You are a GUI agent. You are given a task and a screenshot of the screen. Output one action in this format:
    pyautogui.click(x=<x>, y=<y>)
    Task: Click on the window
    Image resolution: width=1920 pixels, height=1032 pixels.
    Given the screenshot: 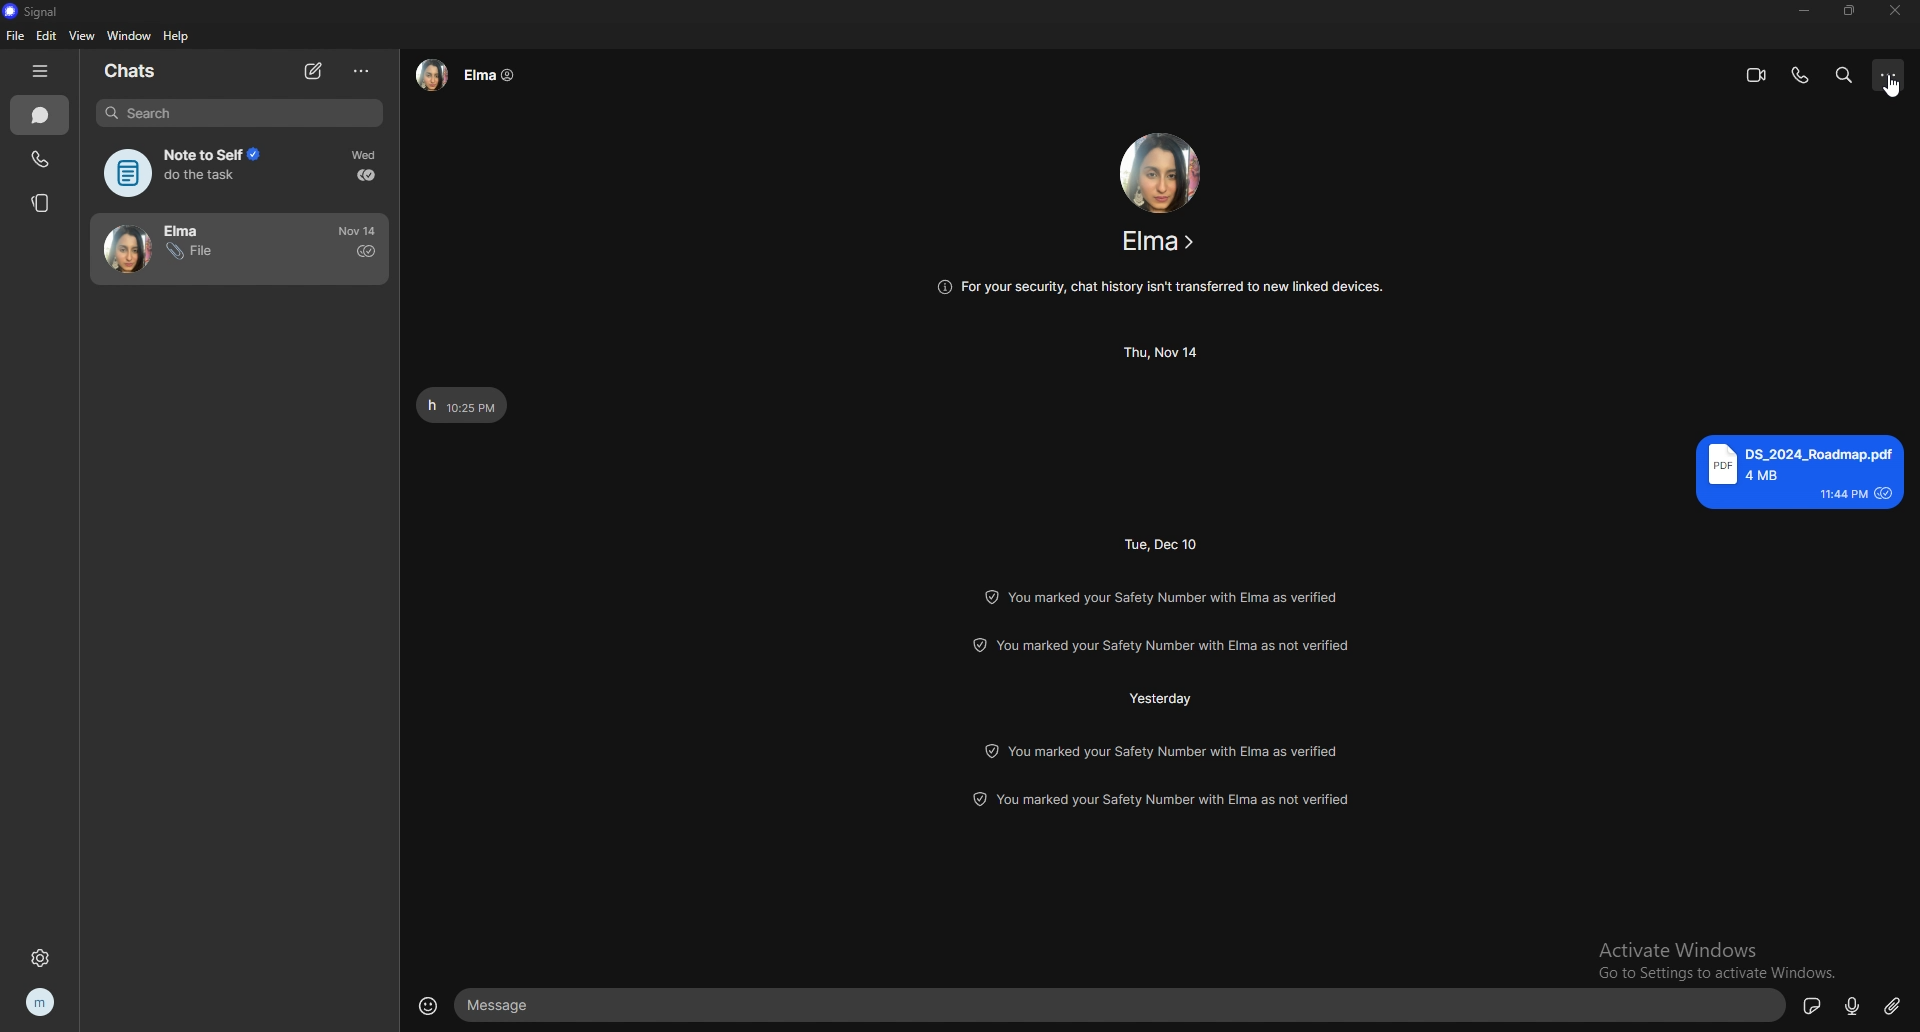 What is the action you would take?
    pyautogui.click(x=128, y=35)
    